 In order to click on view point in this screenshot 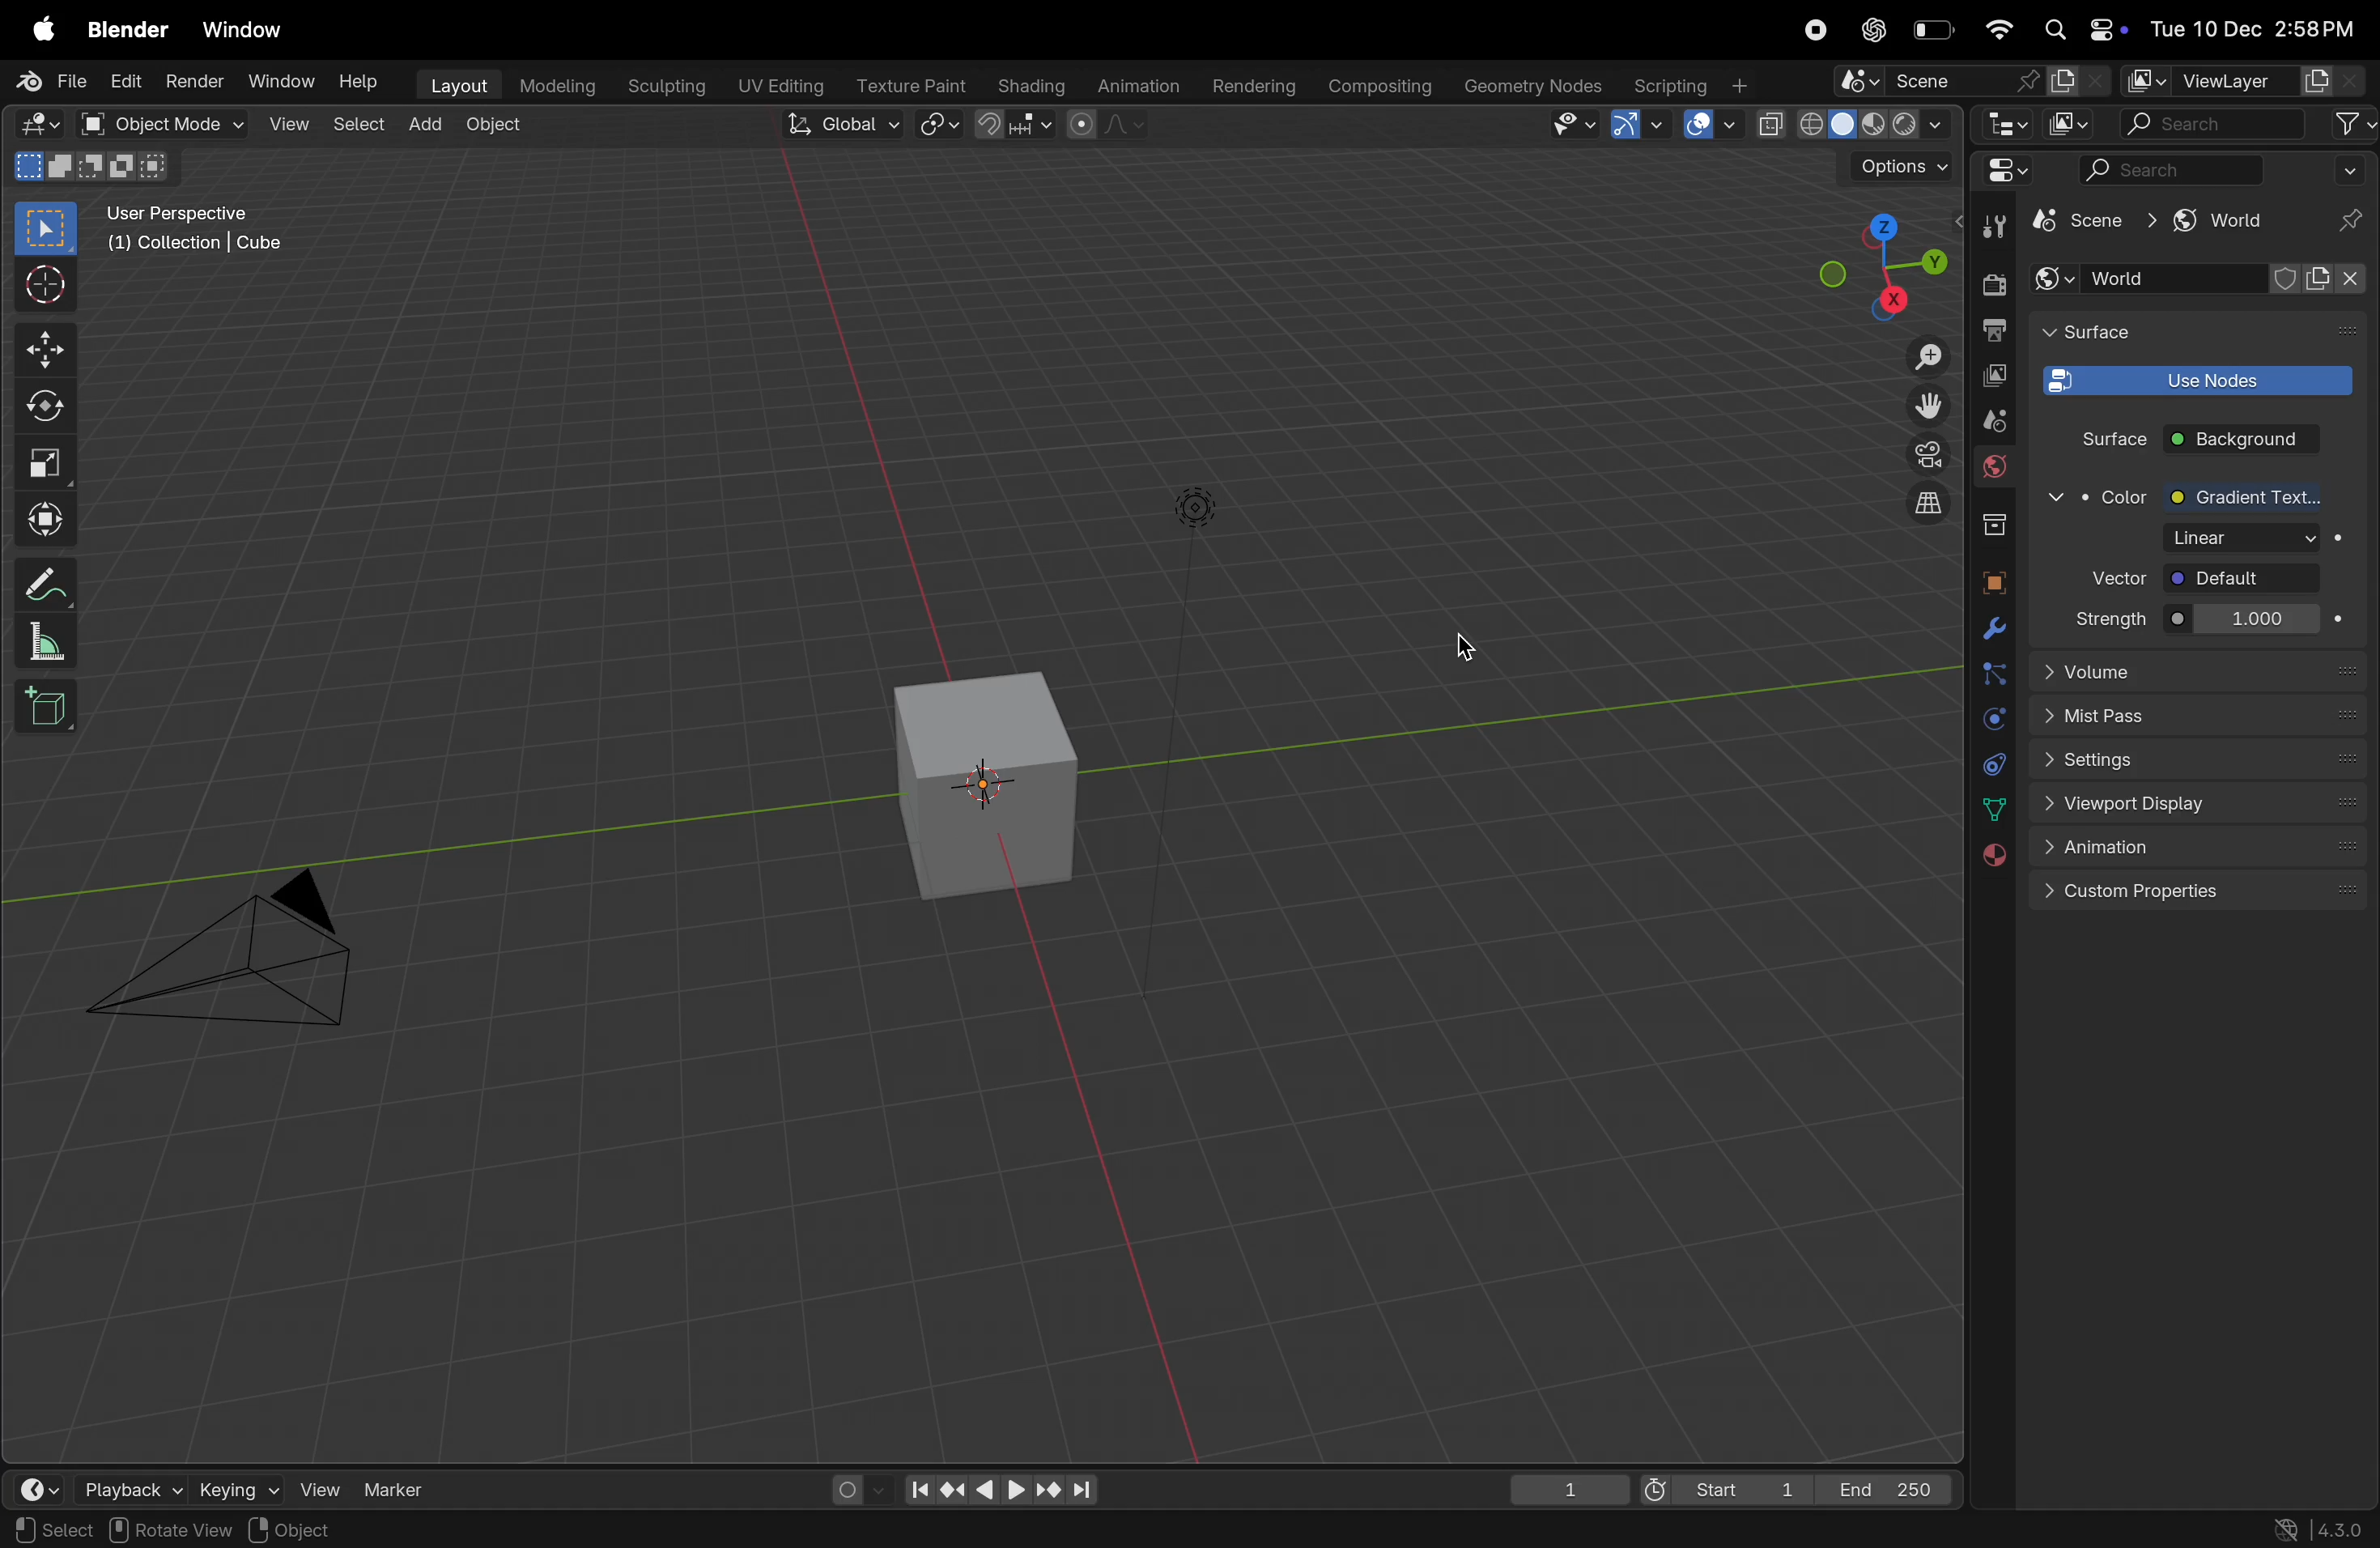, I will do `click(1869, 270)`.